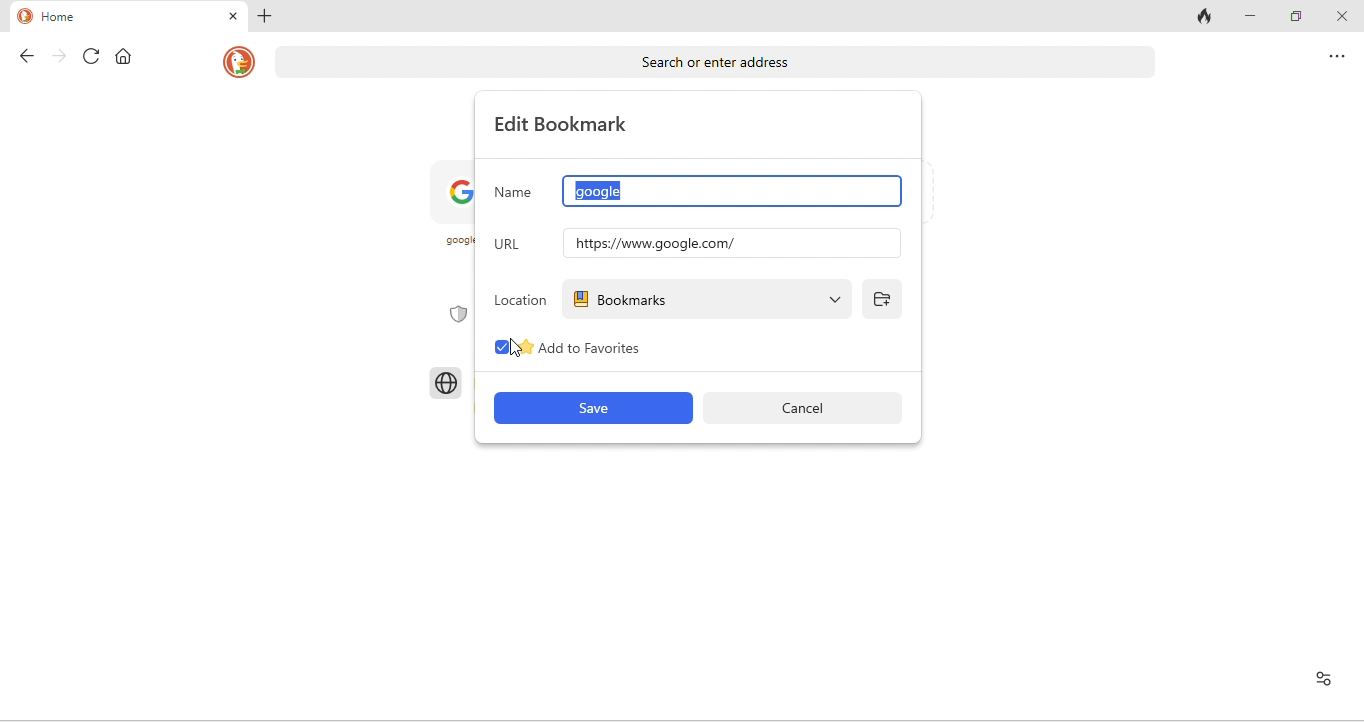 The width and height of the screenshot is (1364, 722). What do you see at coordinates (445, 382) in the screenshot?
I see `Browser icon` at bounding box center [445, 382].